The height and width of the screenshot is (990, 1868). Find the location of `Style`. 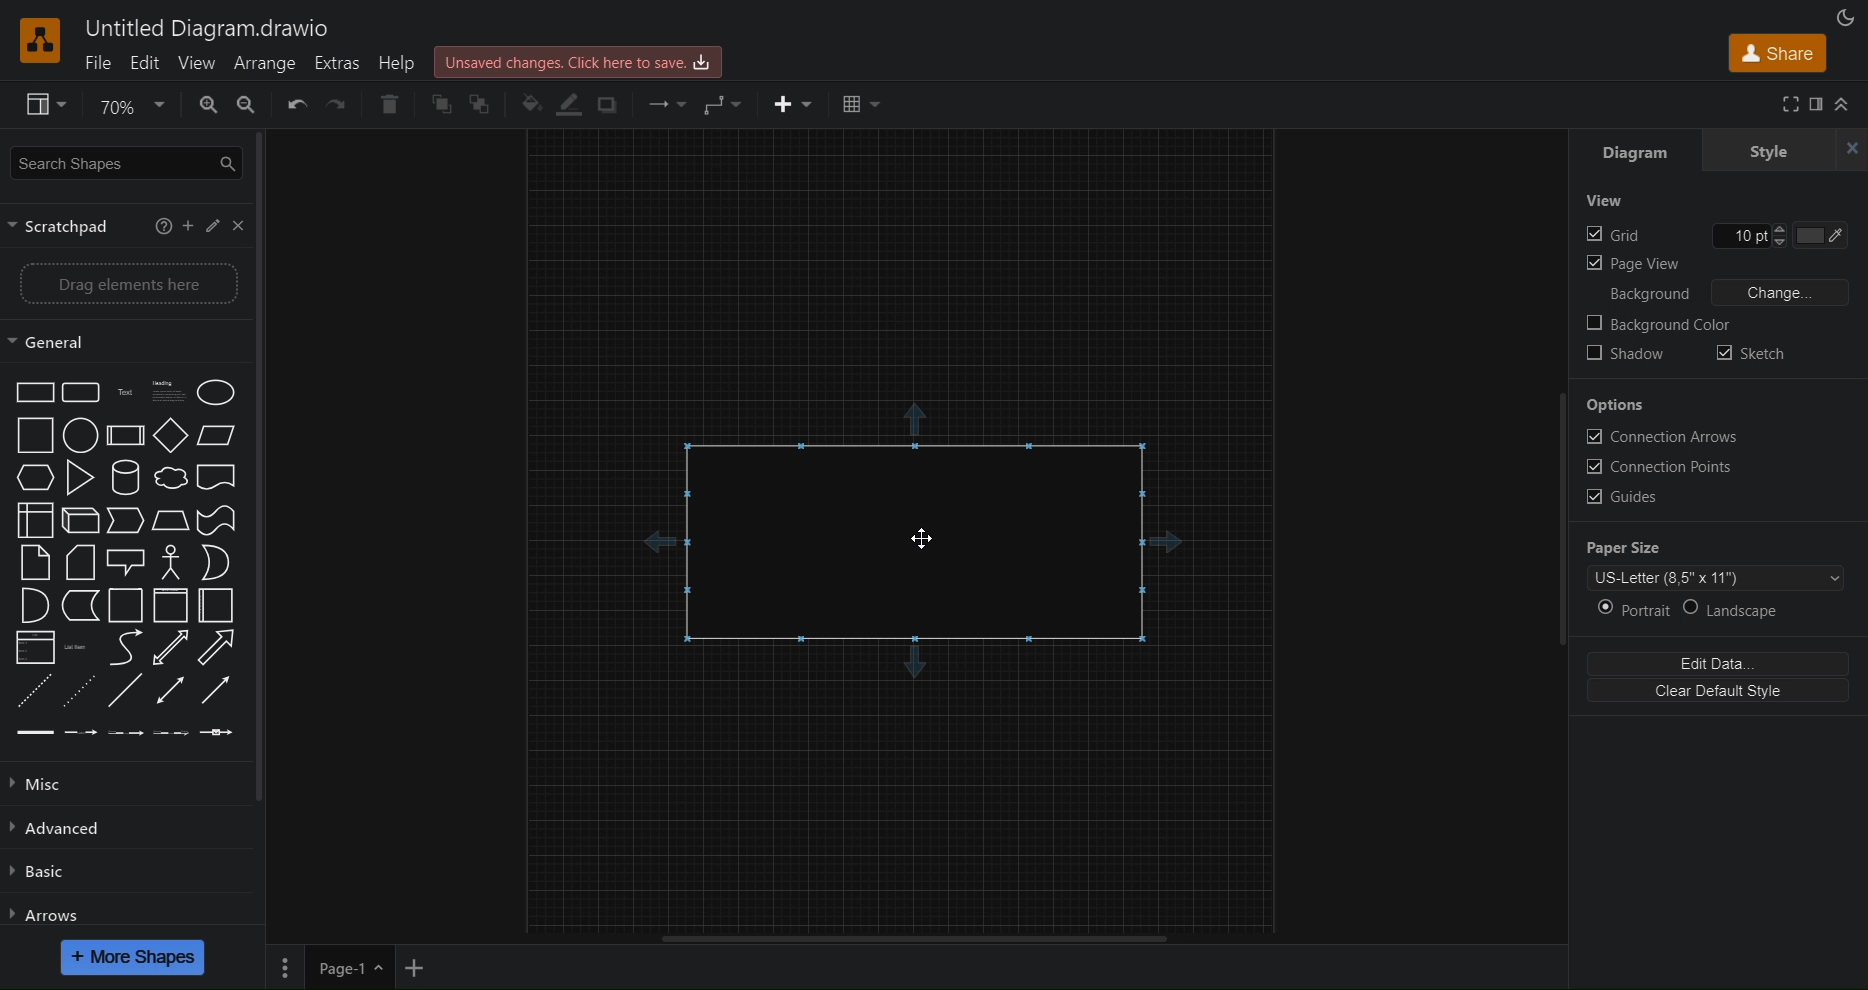

Style is located at coordinates (1790, 148).